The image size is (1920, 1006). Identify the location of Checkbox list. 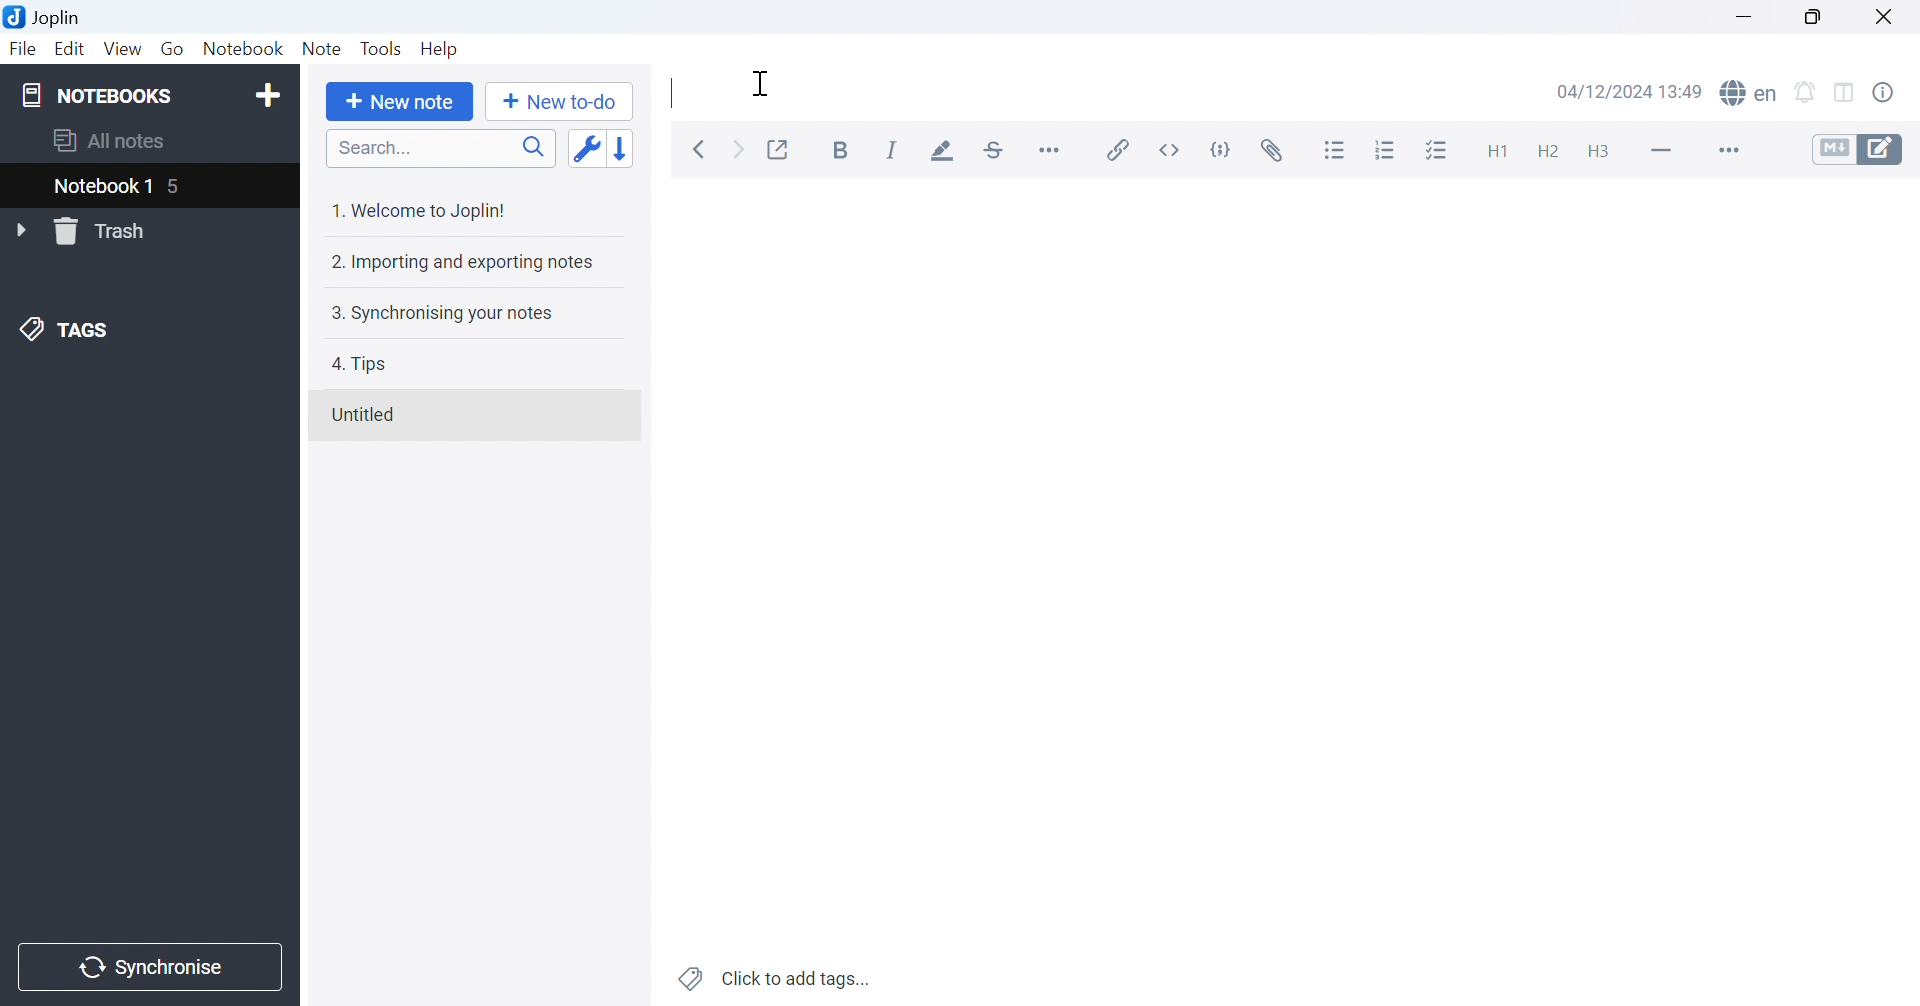
(1439, 150).